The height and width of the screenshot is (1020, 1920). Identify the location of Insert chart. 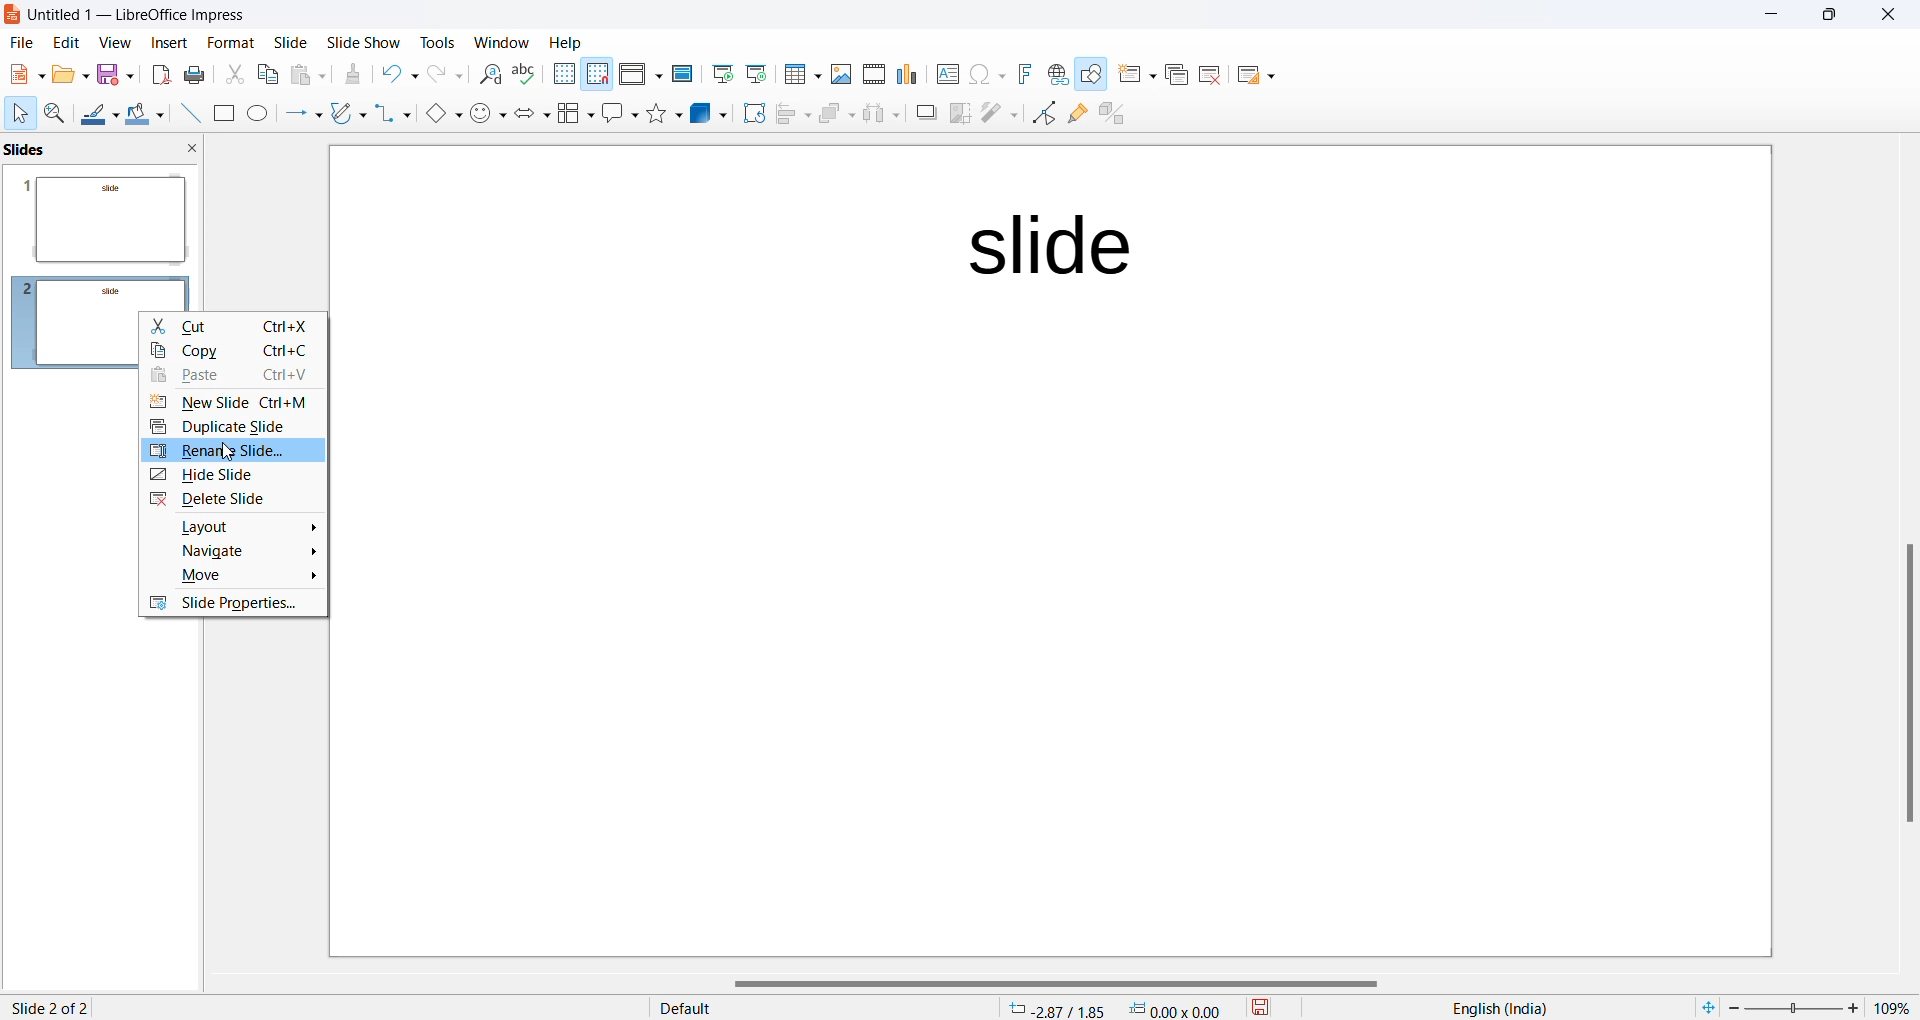
(903, 74).